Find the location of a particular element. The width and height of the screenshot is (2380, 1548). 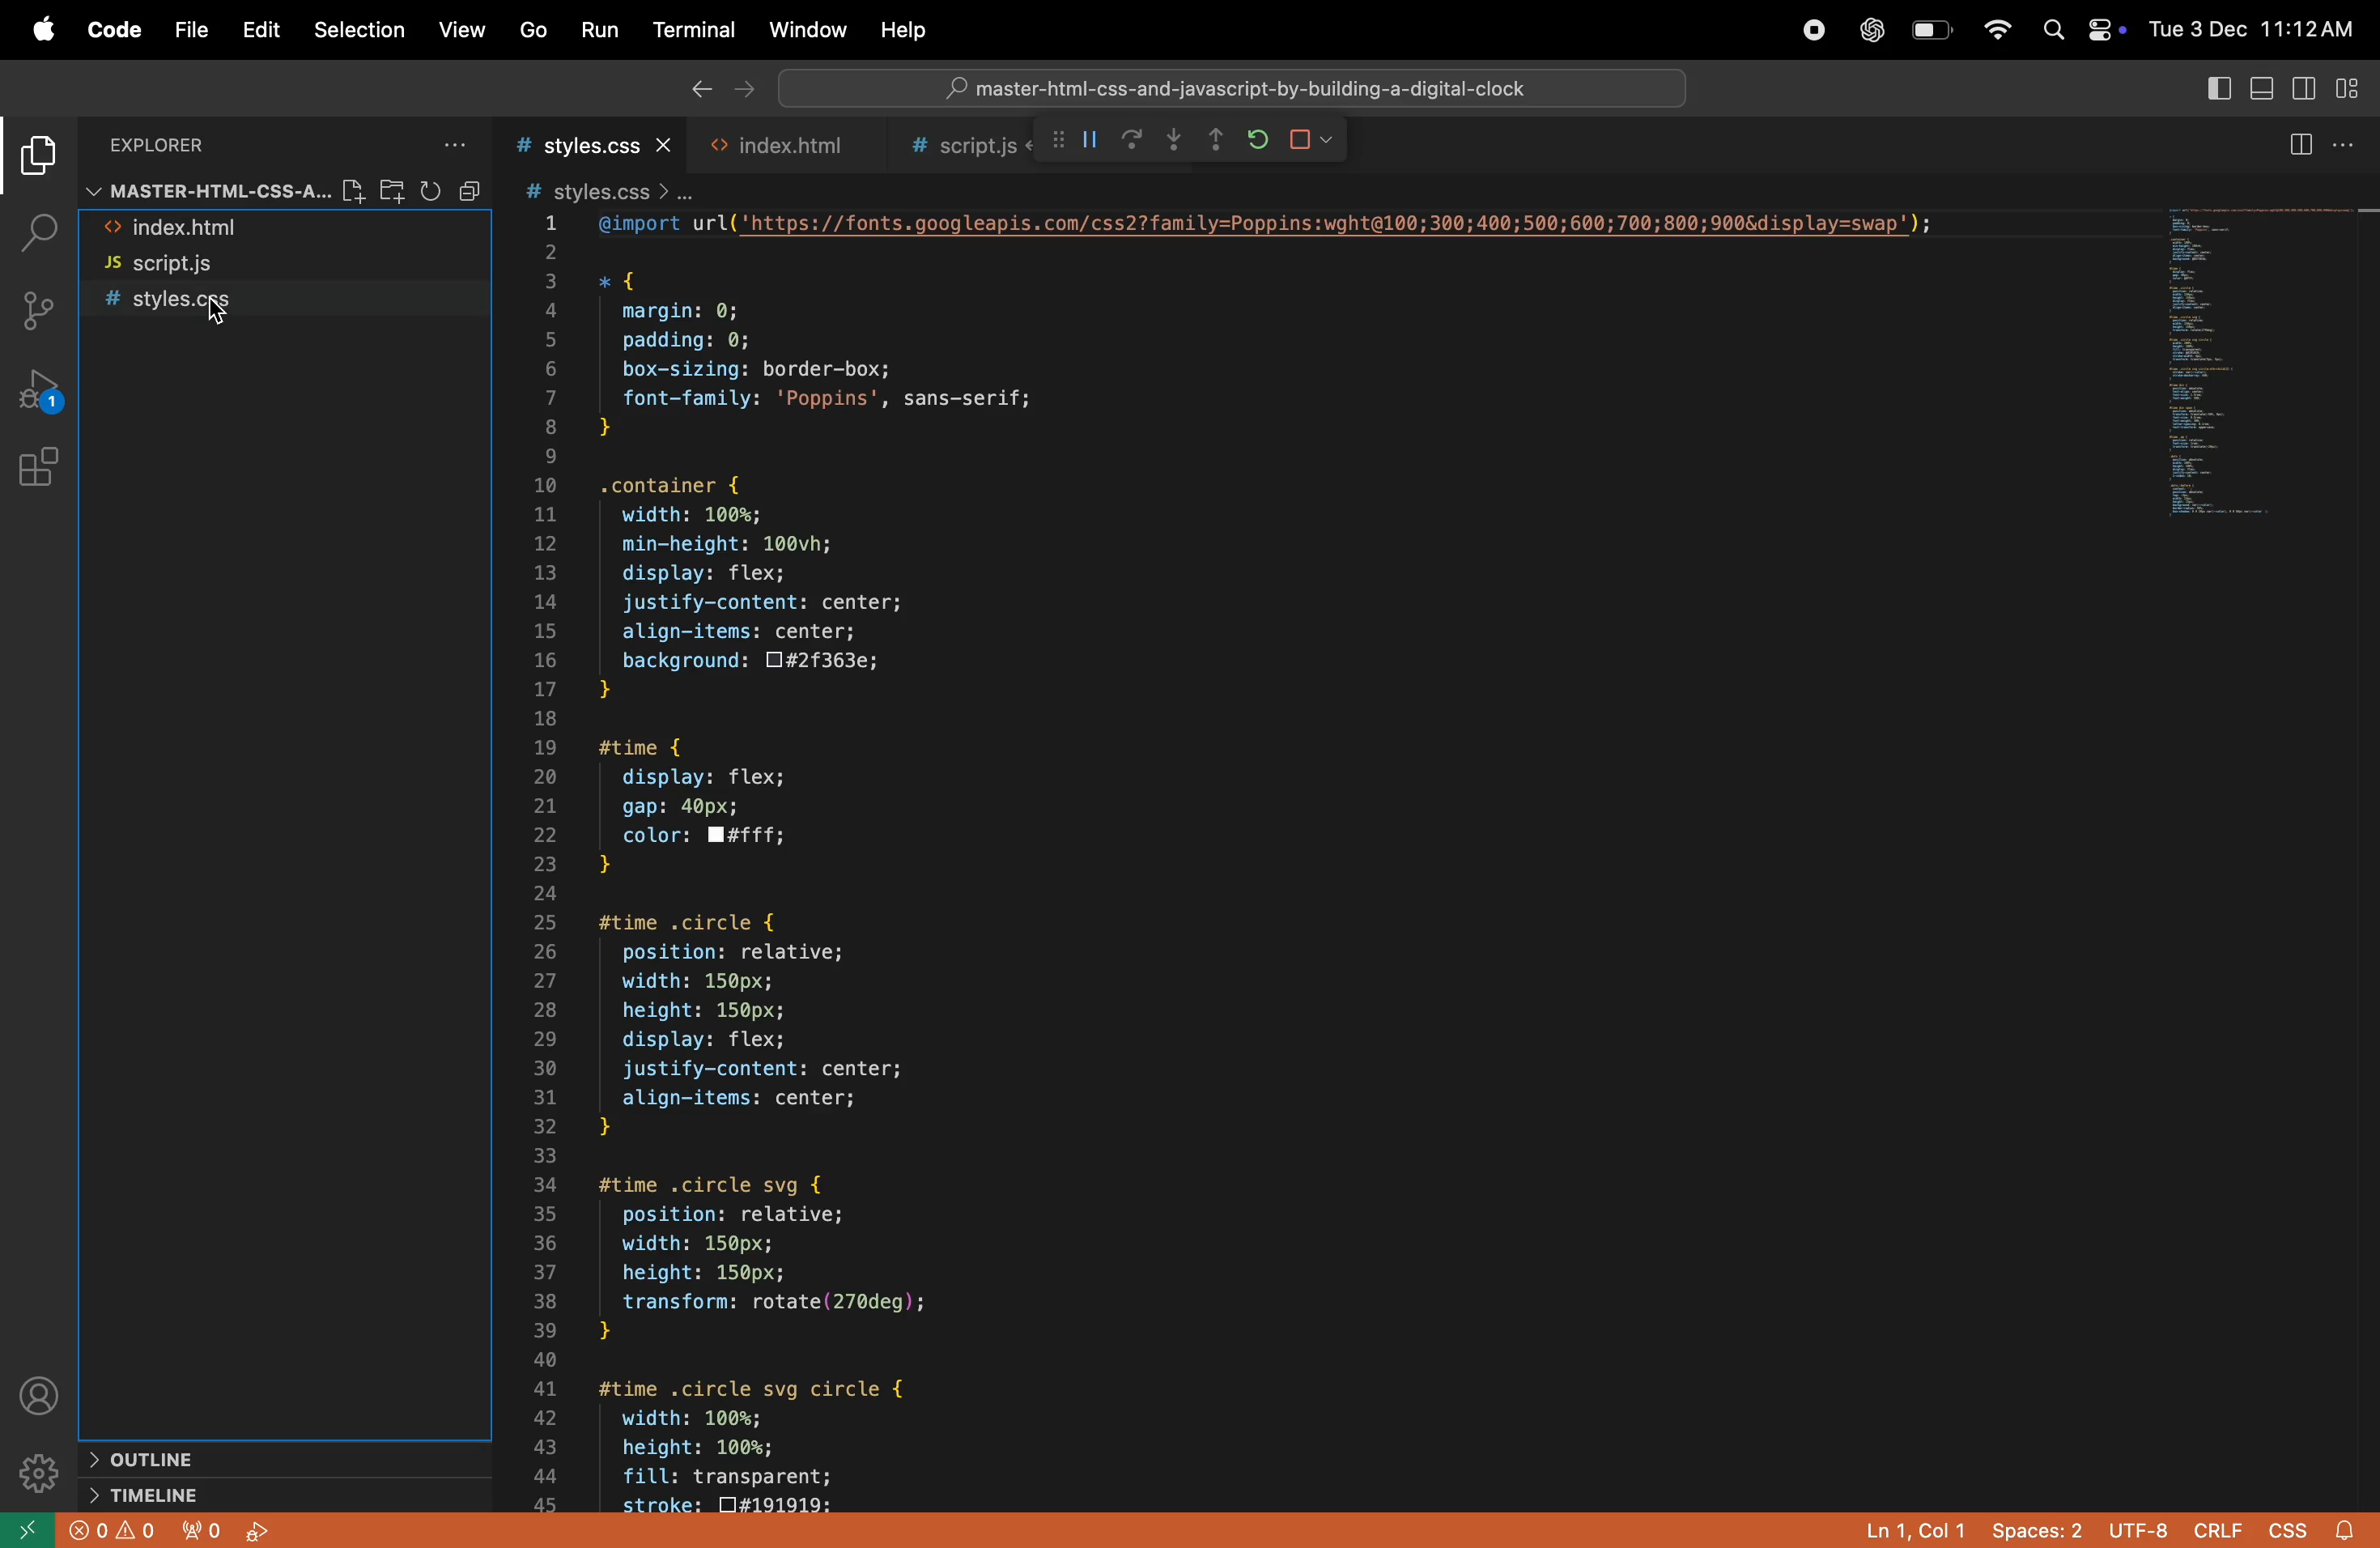

step out is located at coordinates (1216, 145).